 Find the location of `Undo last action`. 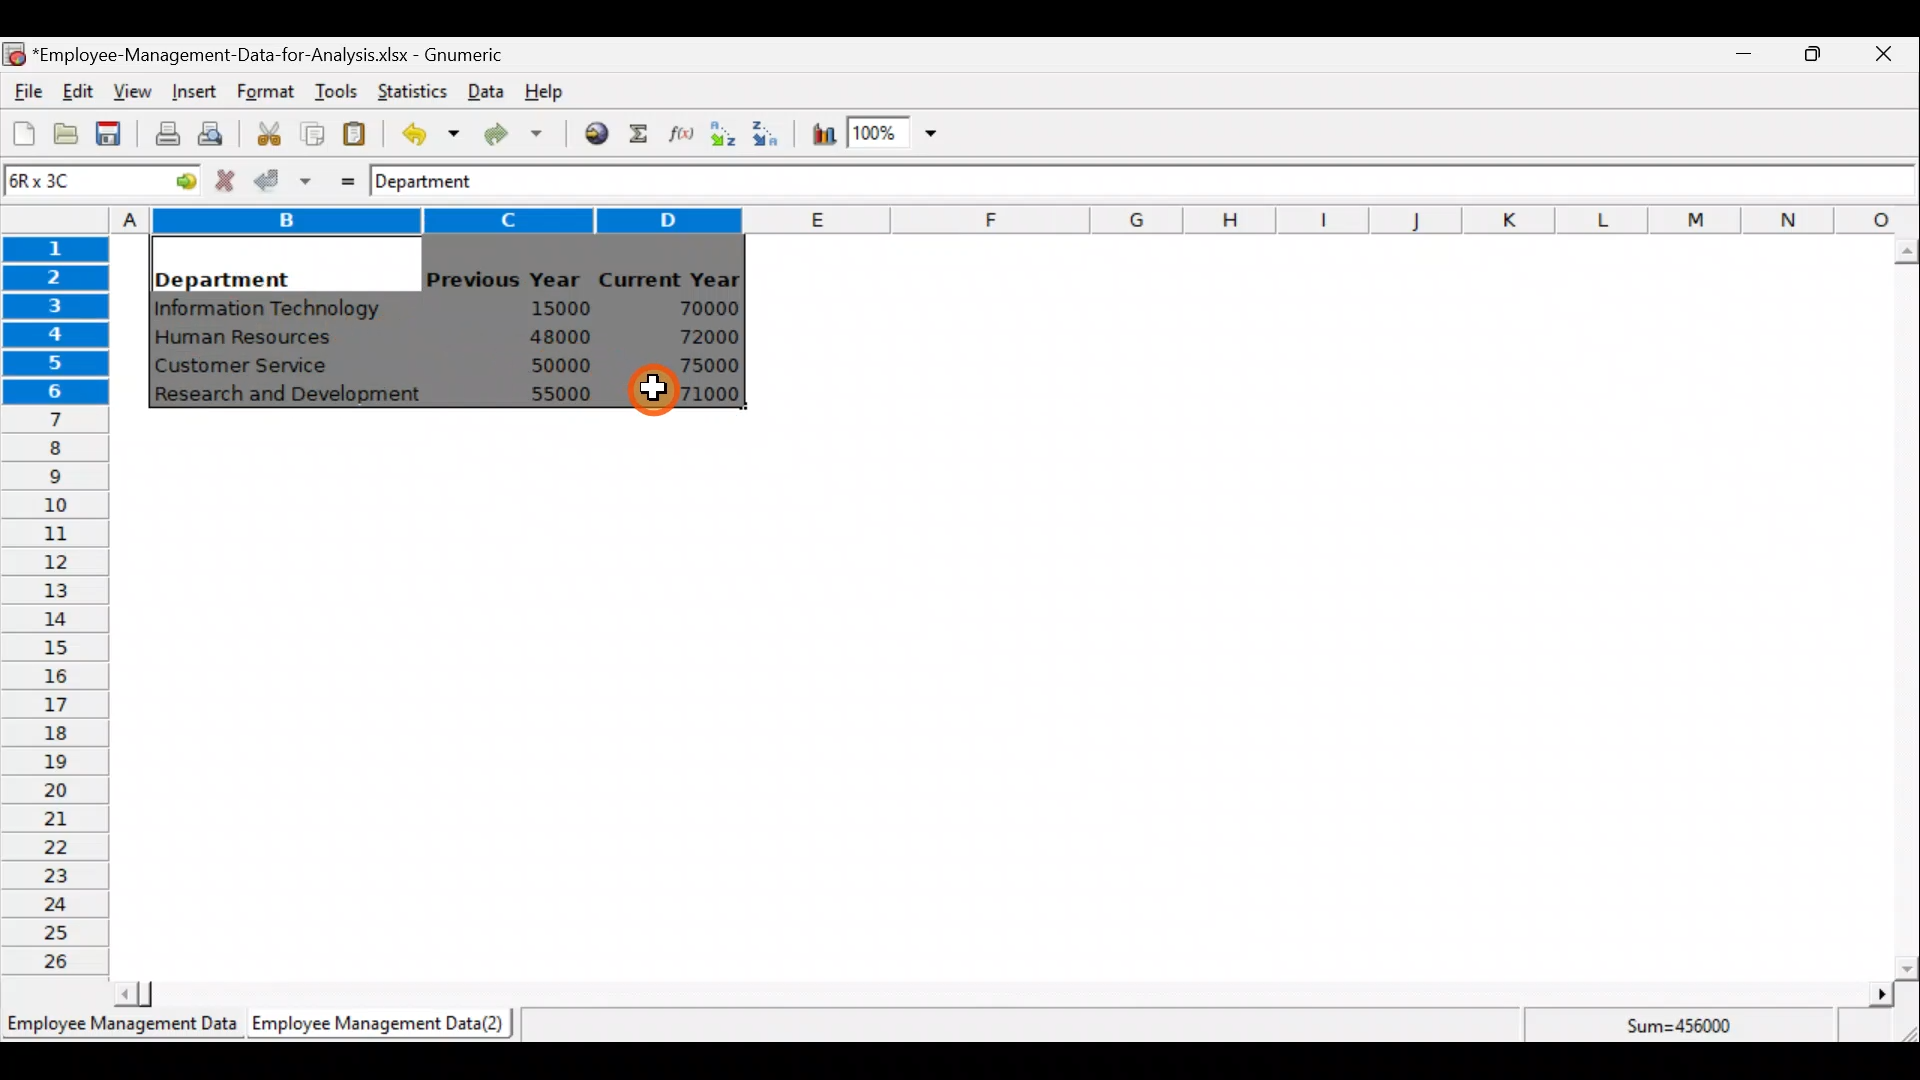

Undo last action is located at coordinates (419, 129).